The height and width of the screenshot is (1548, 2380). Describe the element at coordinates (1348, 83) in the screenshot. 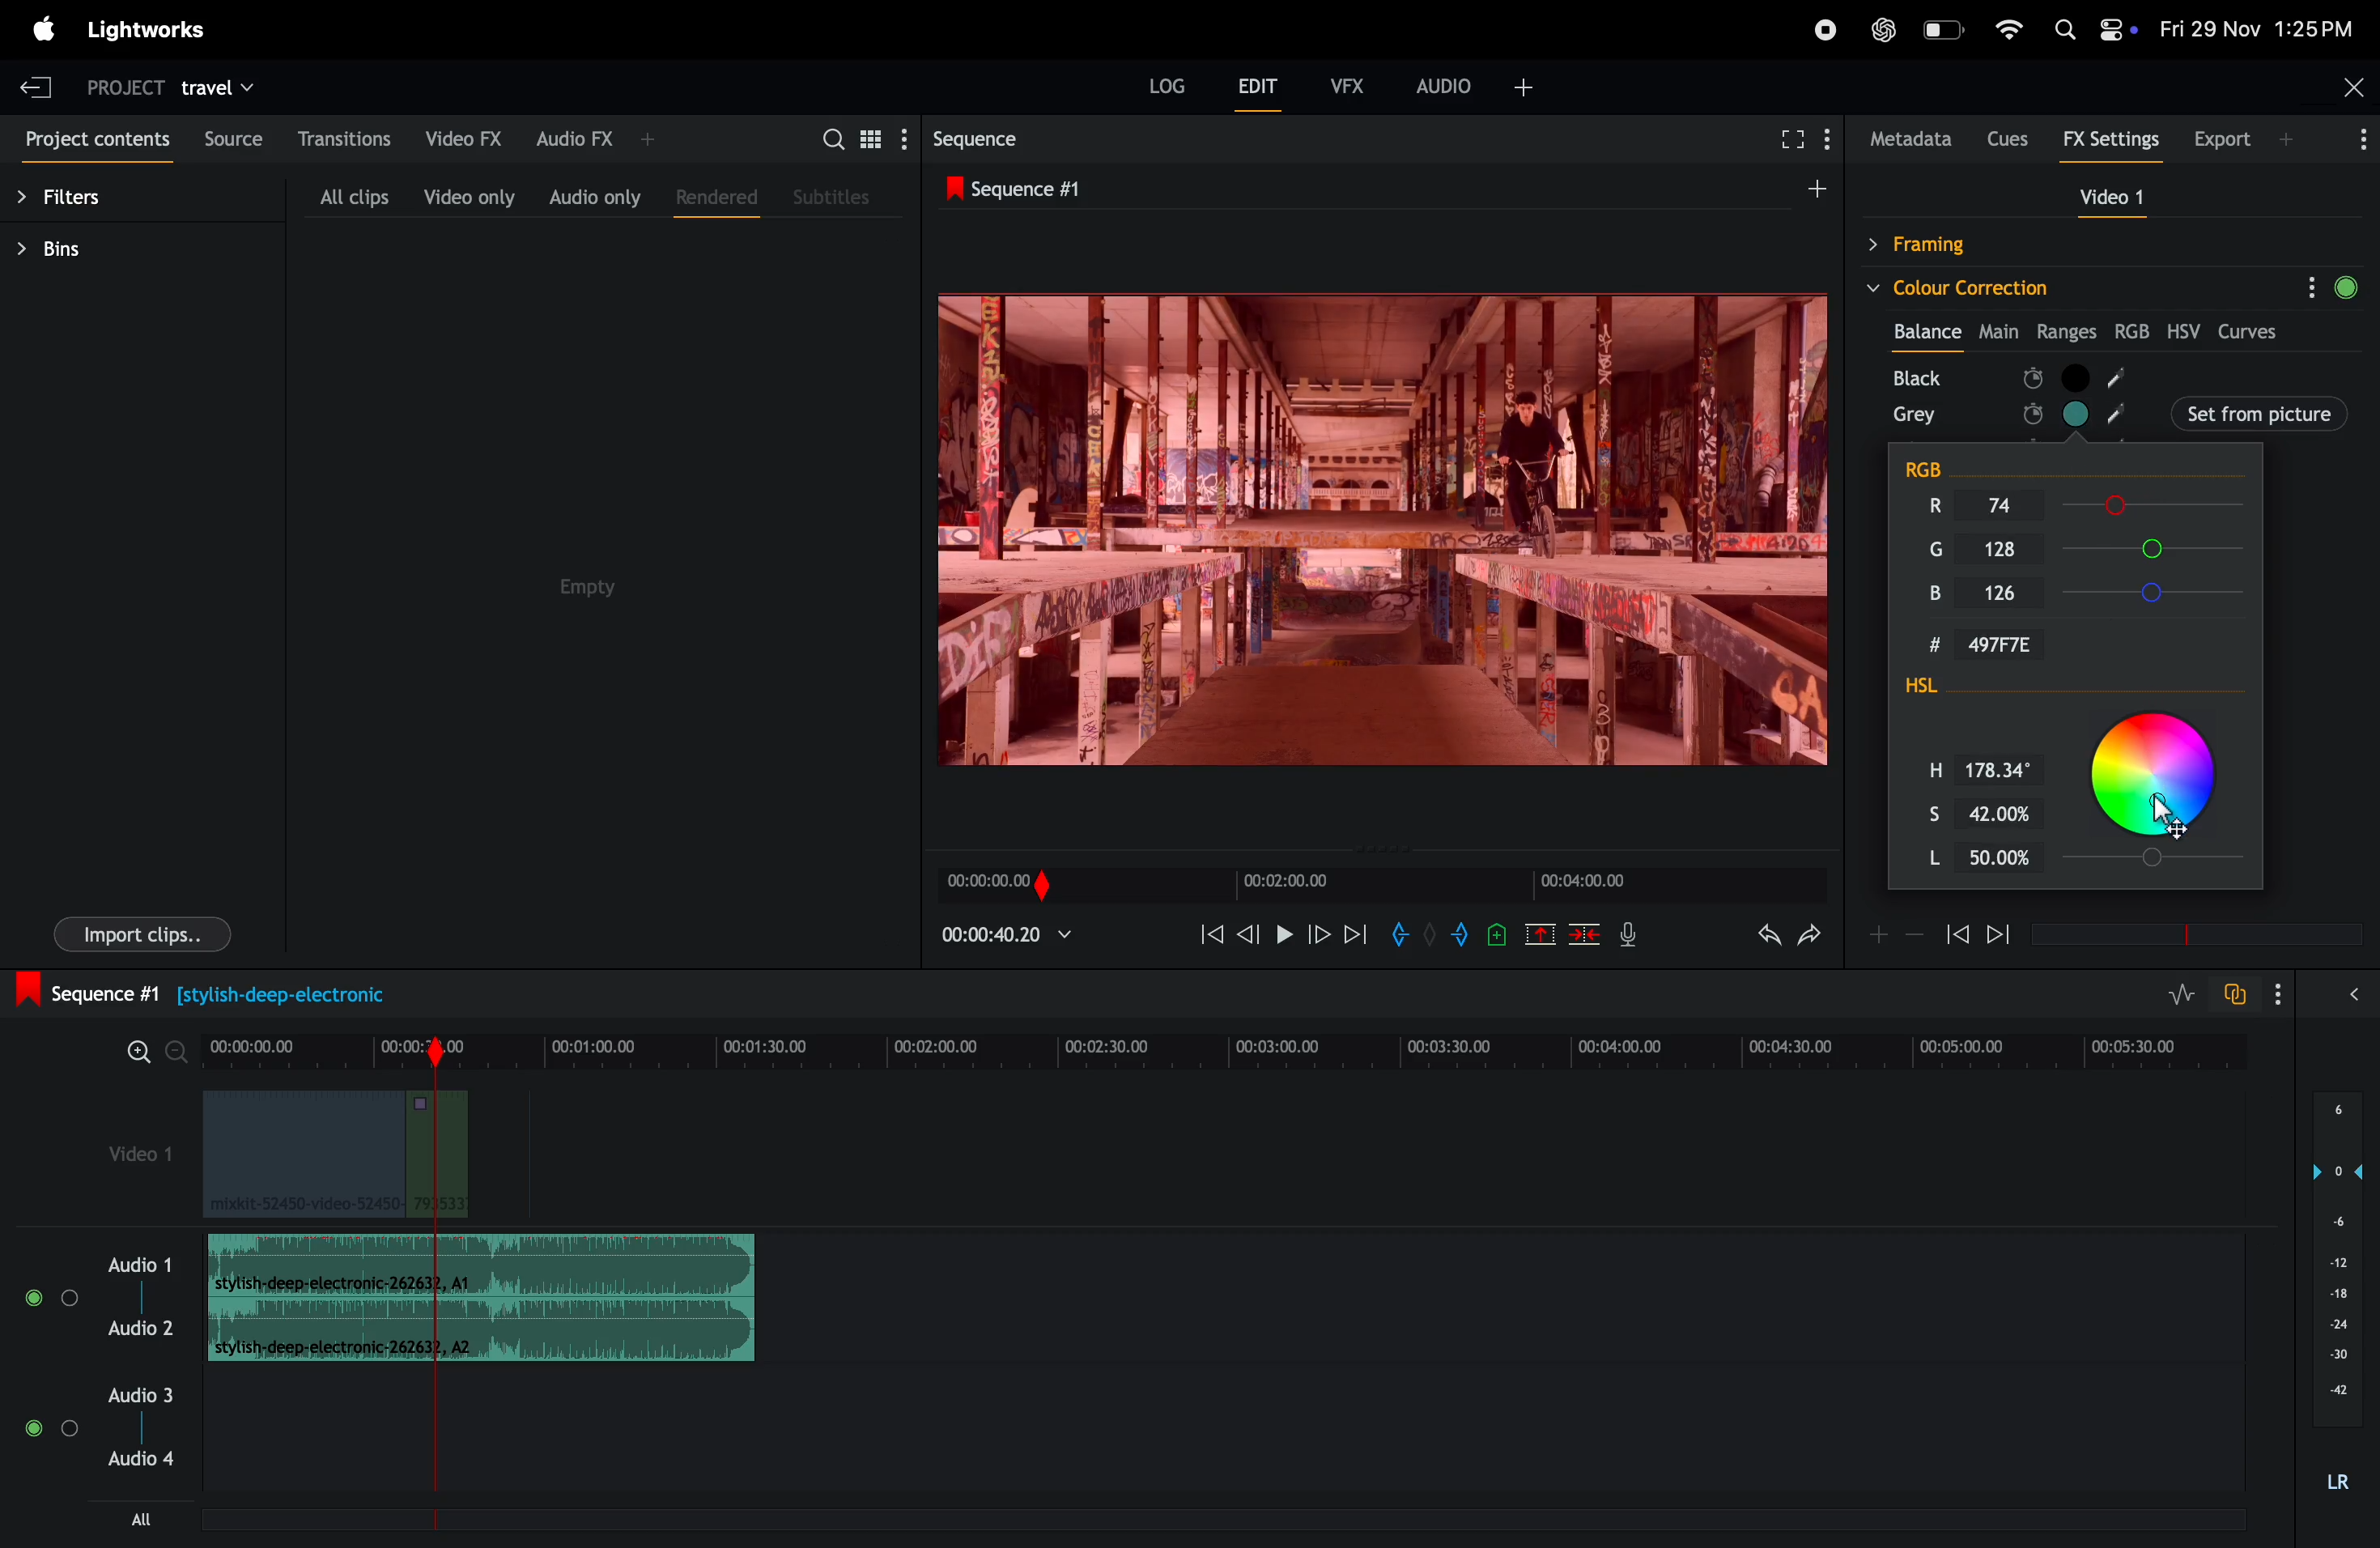

I see `vfx` at that location.